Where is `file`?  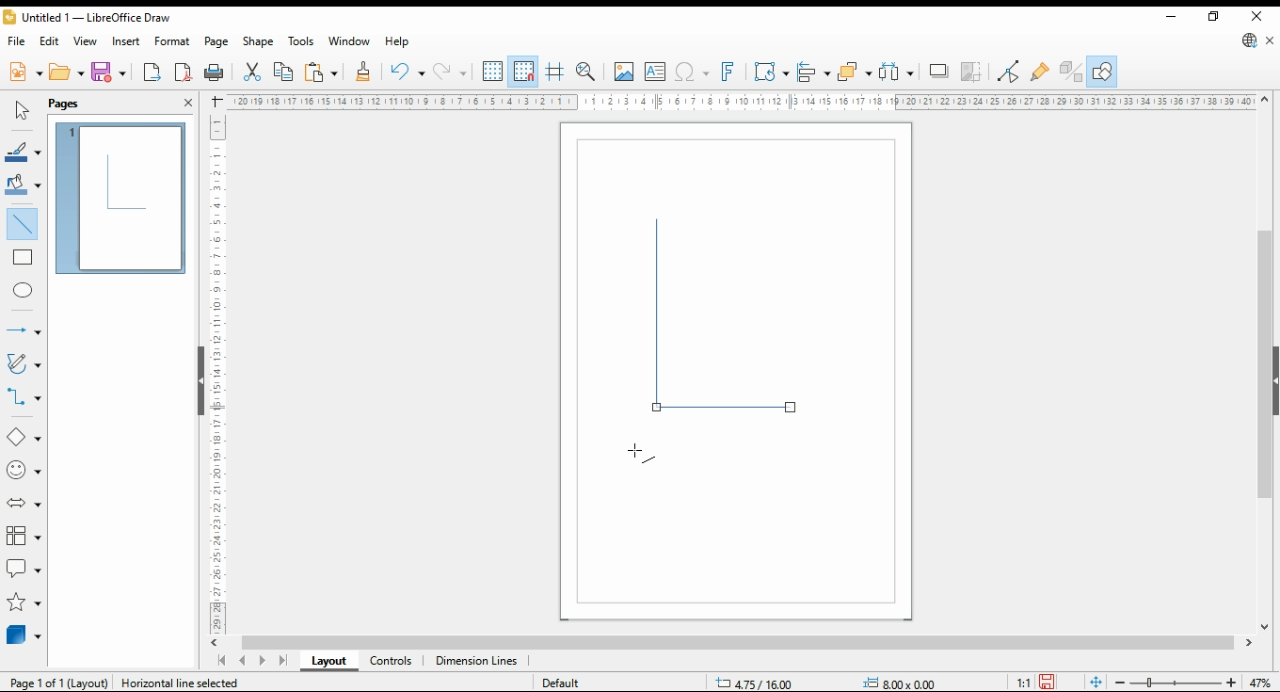
file is located at coordinates (17, 42).